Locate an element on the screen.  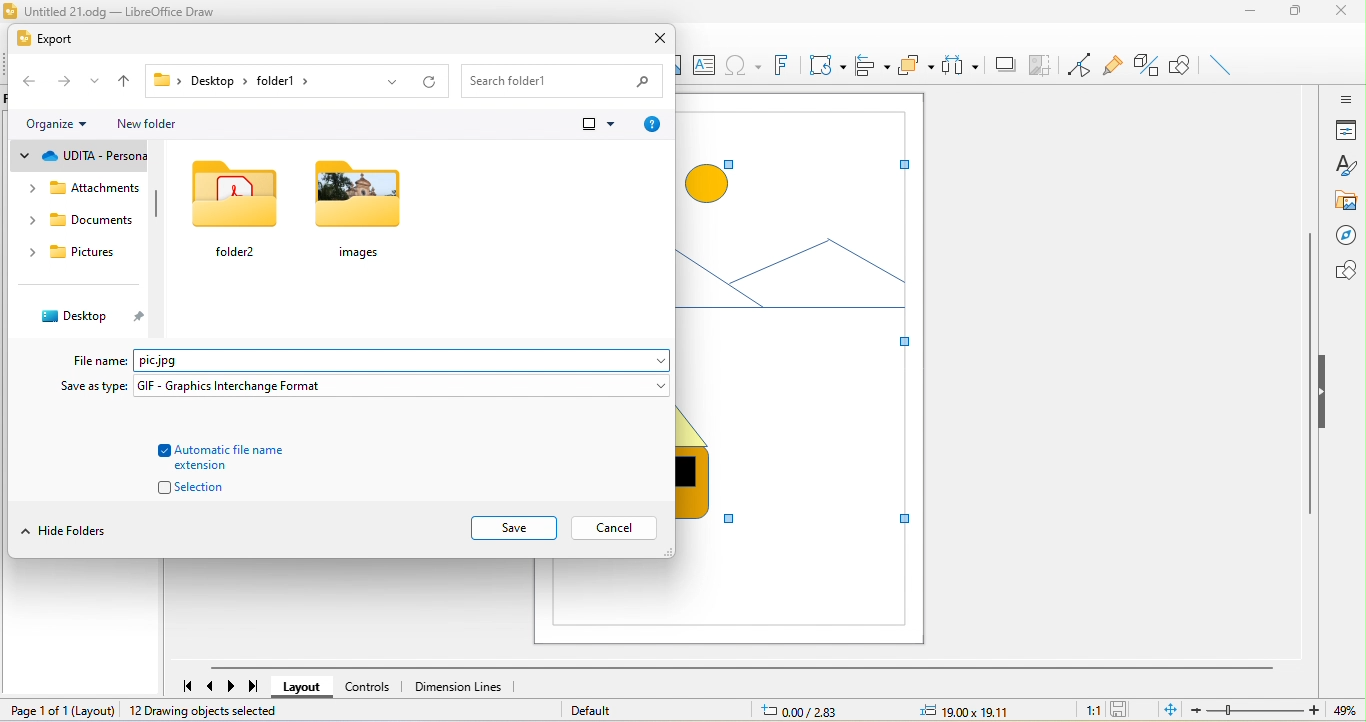
drop down is located at coordinates (97, 84).